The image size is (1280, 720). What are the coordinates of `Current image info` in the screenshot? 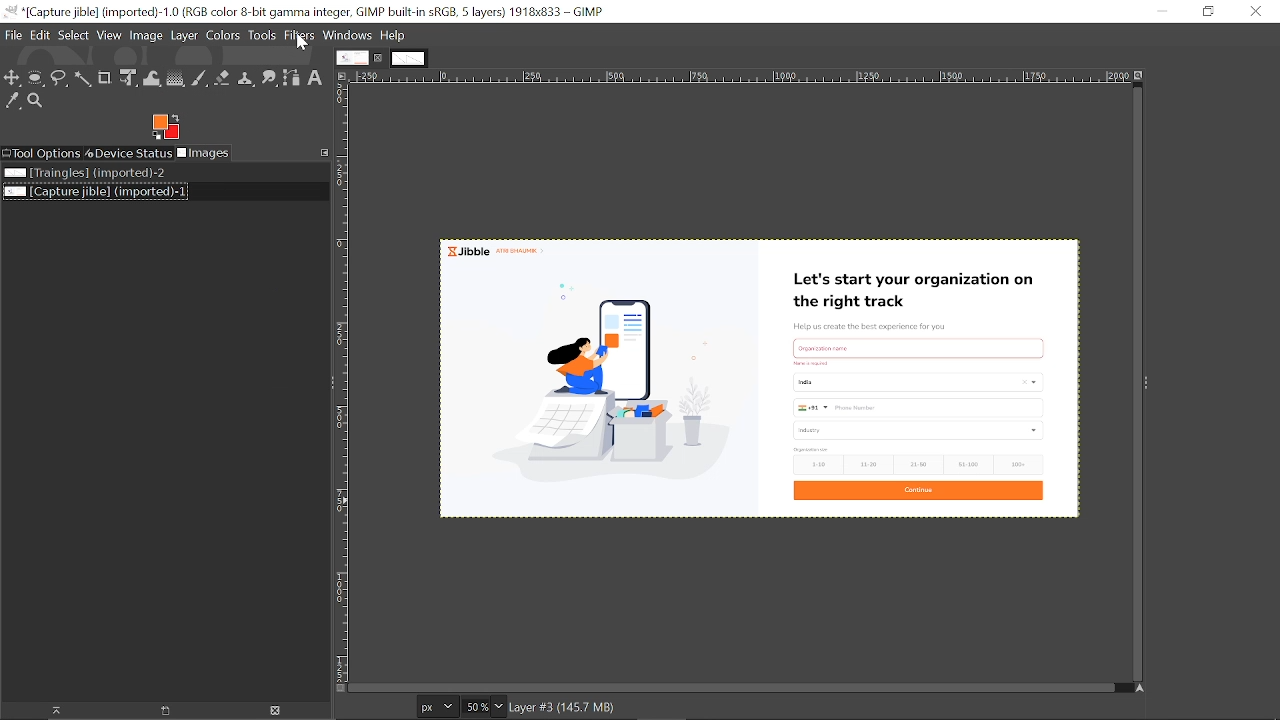 It's located at (563, 707).